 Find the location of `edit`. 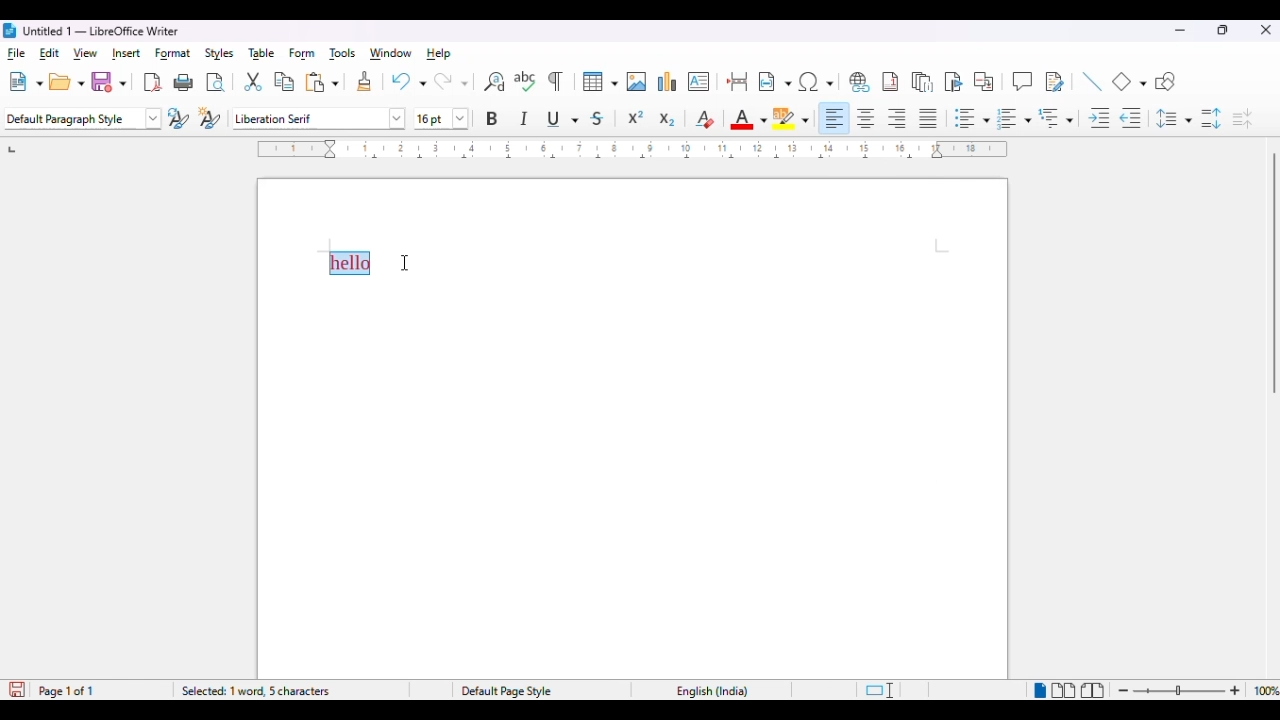

edit is located at coordinates (50, 53).